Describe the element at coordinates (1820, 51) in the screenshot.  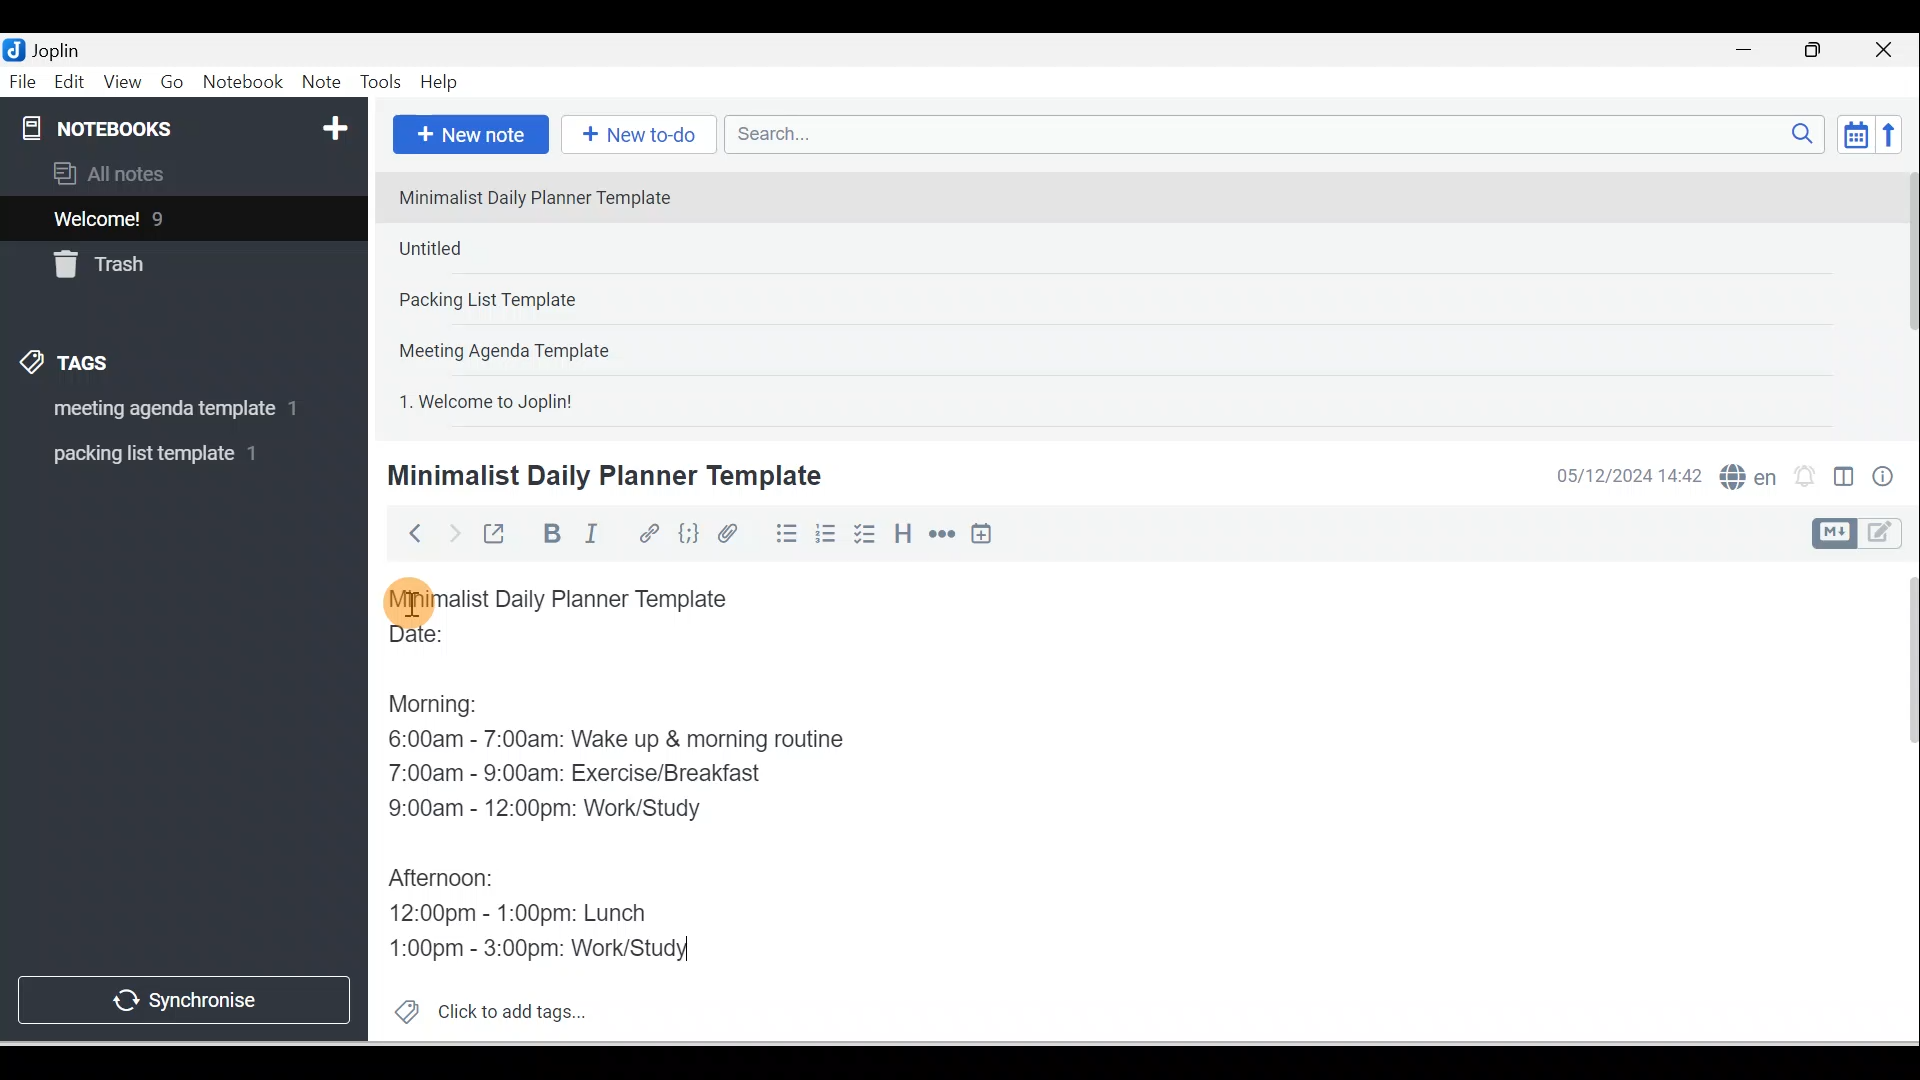
I see `Maximise` at that location.